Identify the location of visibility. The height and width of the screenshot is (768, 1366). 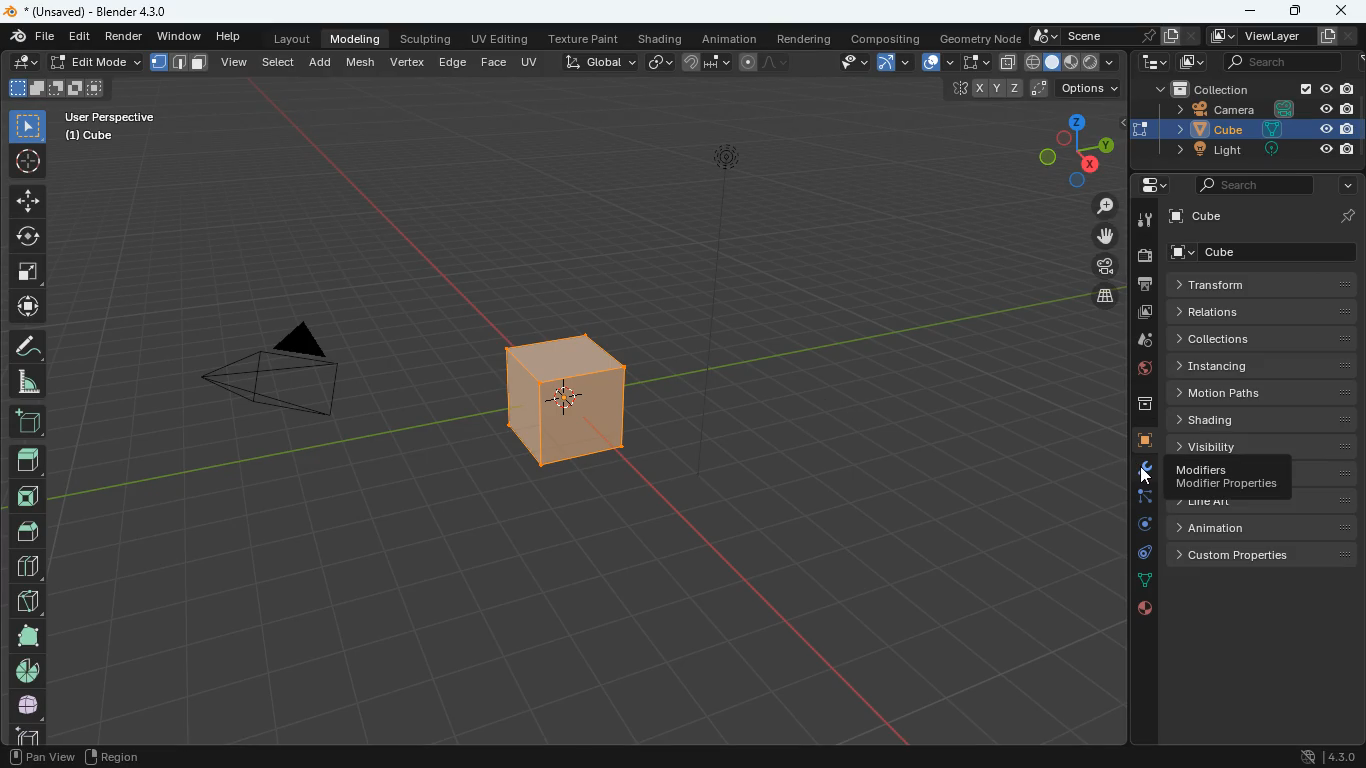
(1264, 447).